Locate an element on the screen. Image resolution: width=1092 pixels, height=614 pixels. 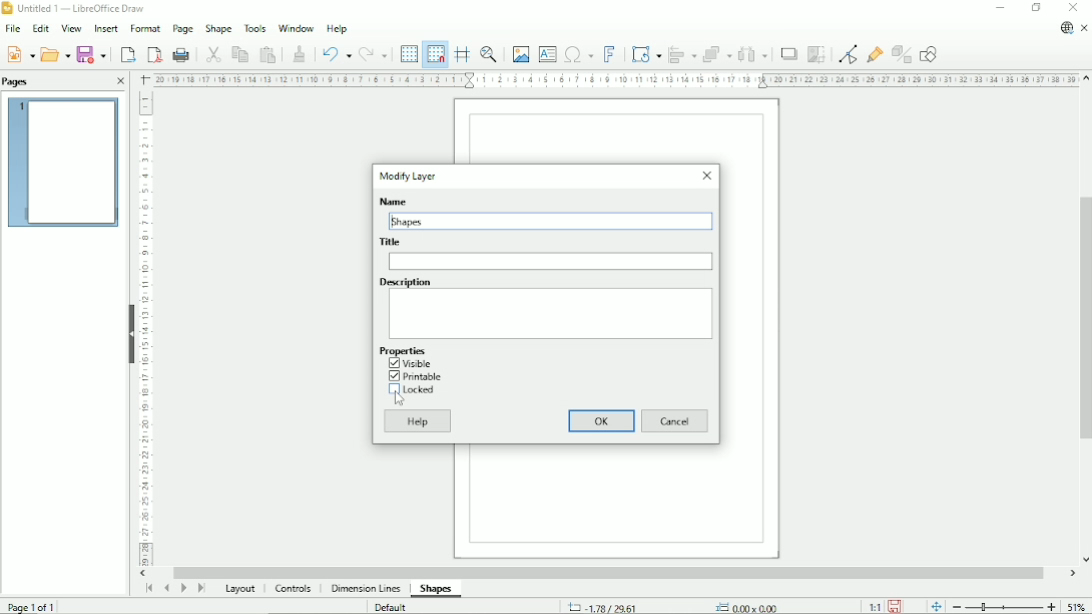
Horizontal scroll button is located at coordinates (1072, 573).